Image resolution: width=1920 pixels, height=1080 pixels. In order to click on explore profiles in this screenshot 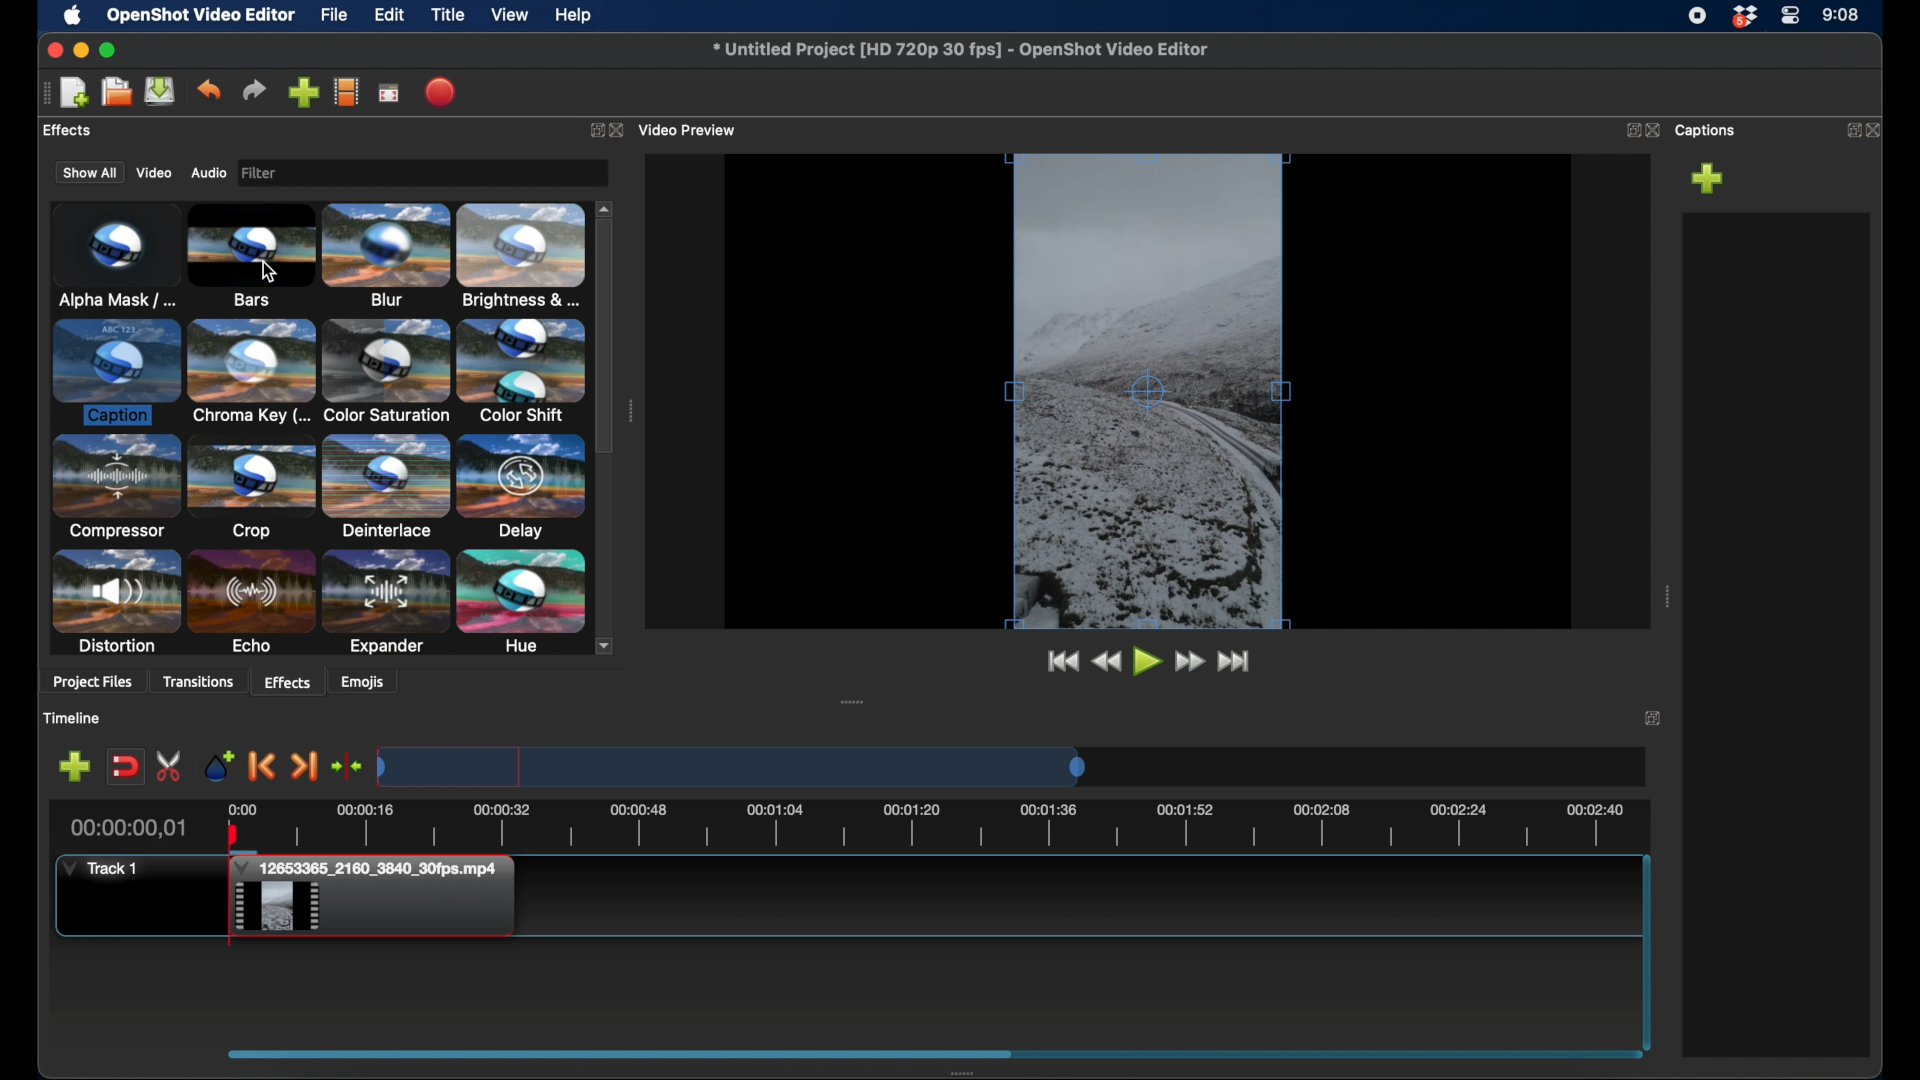, I will do `click(347, 92)`.